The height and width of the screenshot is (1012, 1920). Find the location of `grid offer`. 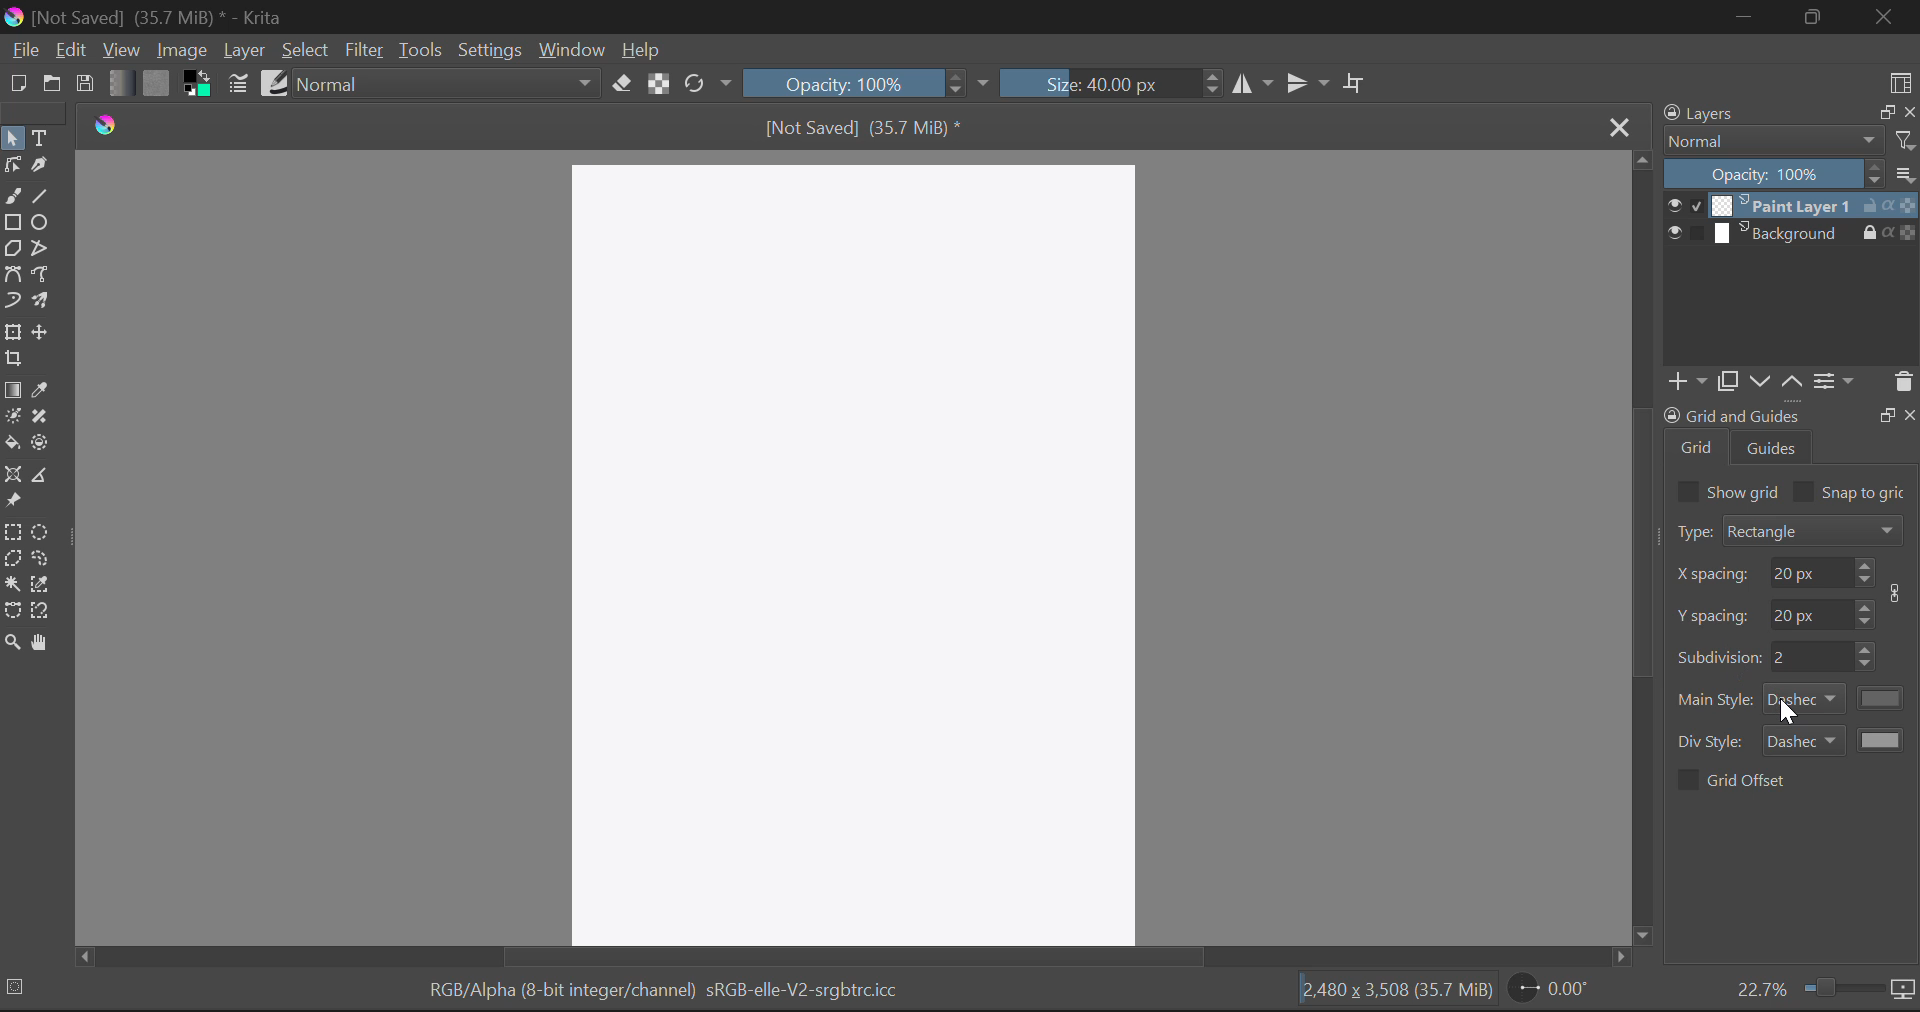

grid offer is located at coordinates (1749, 779).